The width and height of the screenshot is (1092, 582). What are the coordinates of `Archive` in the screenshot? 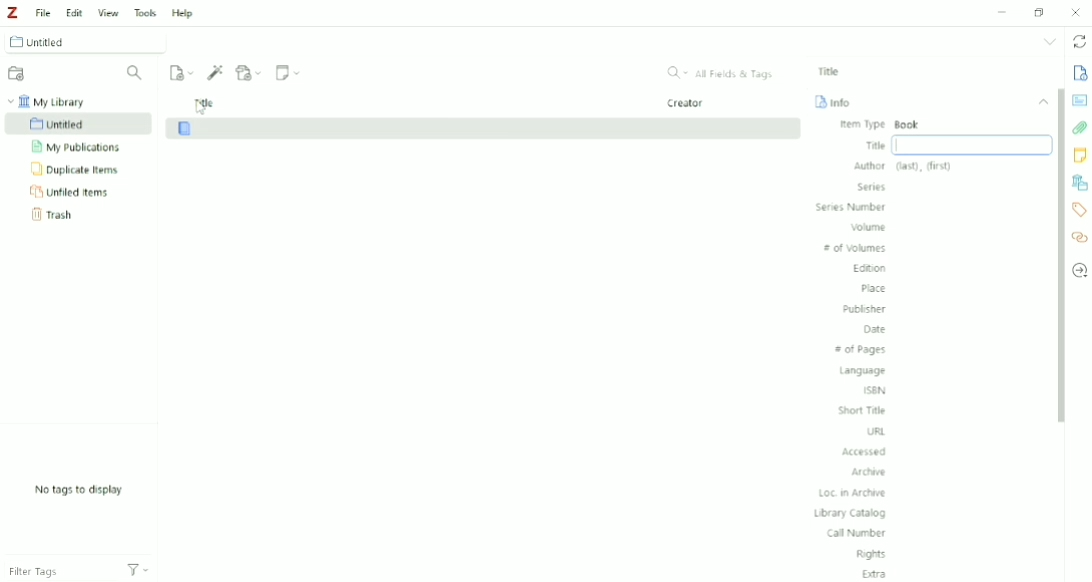 It's located at (872, 472).